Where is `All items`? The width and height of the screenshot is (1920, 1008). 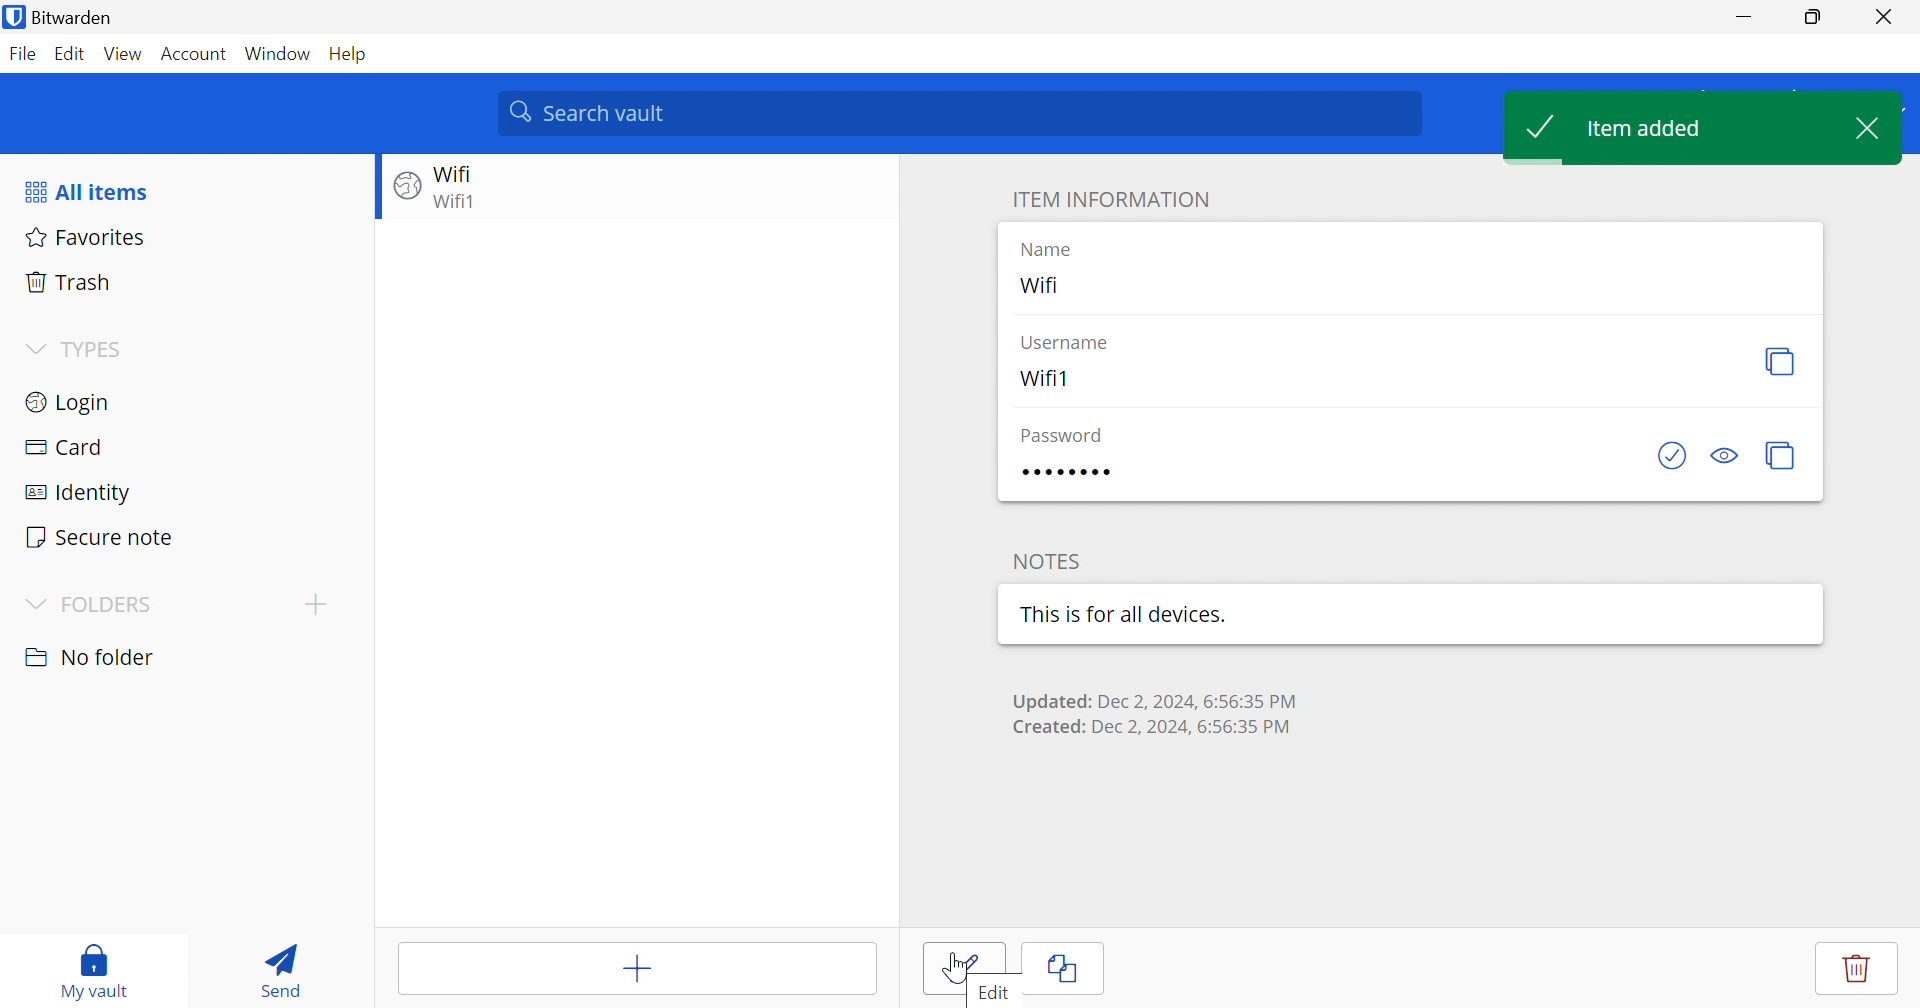
All items is located at coordinates (85, 192).